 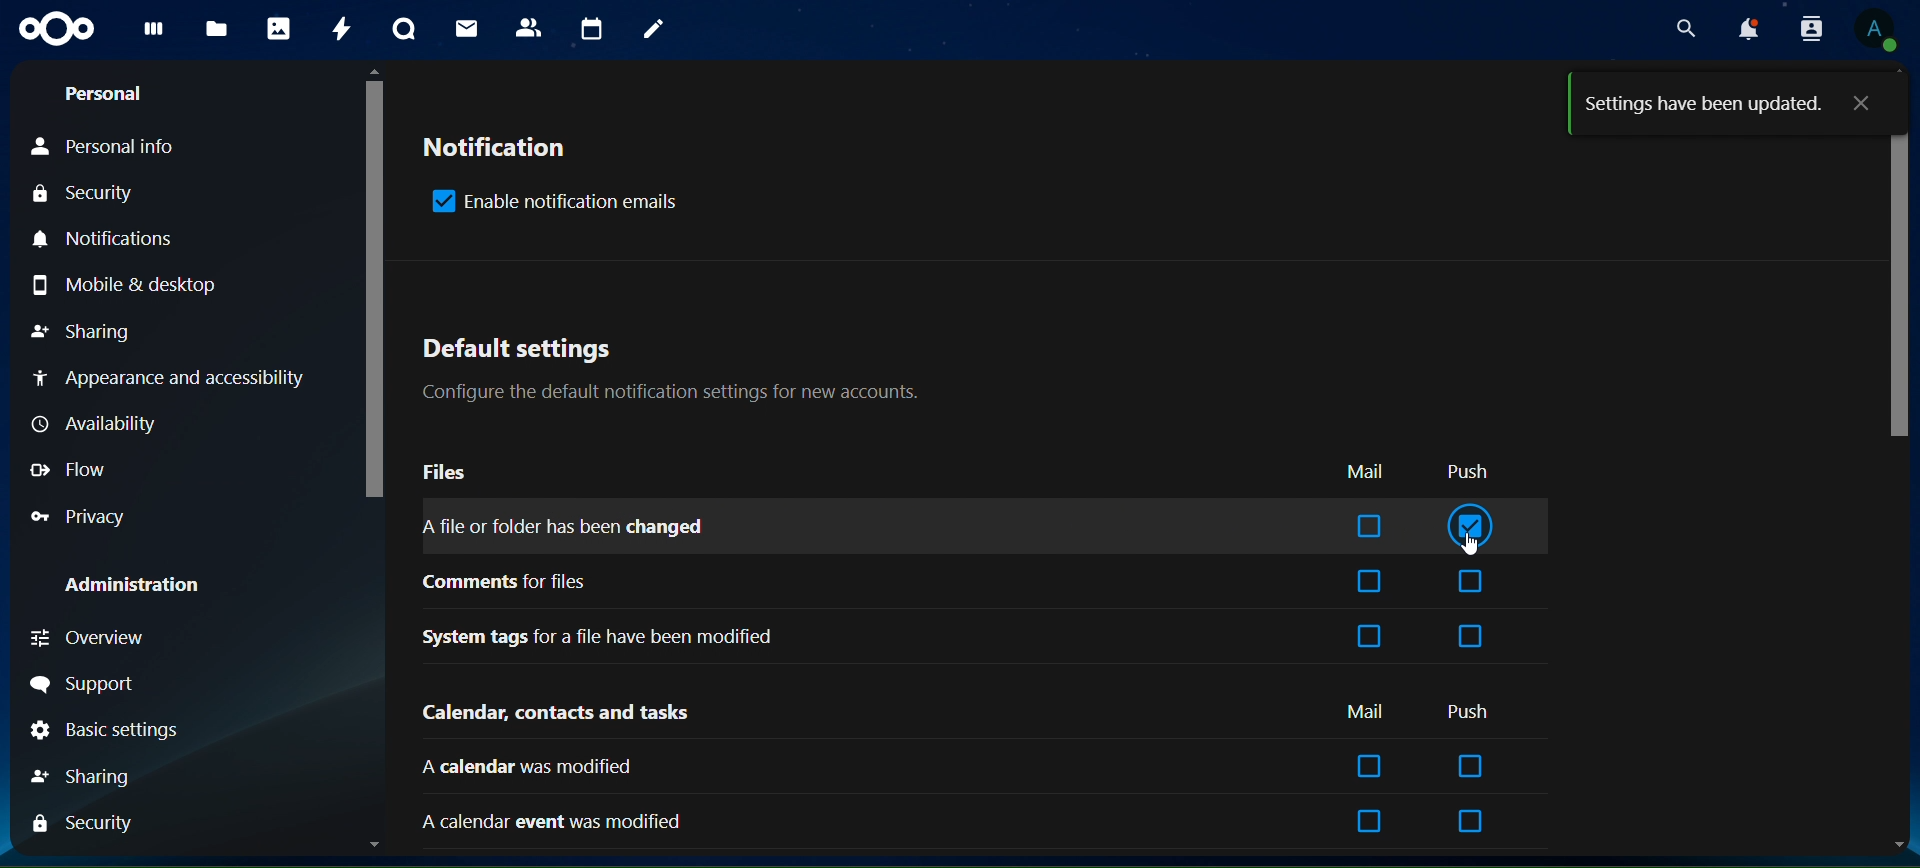 I want to click on calendar, contacts and tasks, so click(x=558, y=714).